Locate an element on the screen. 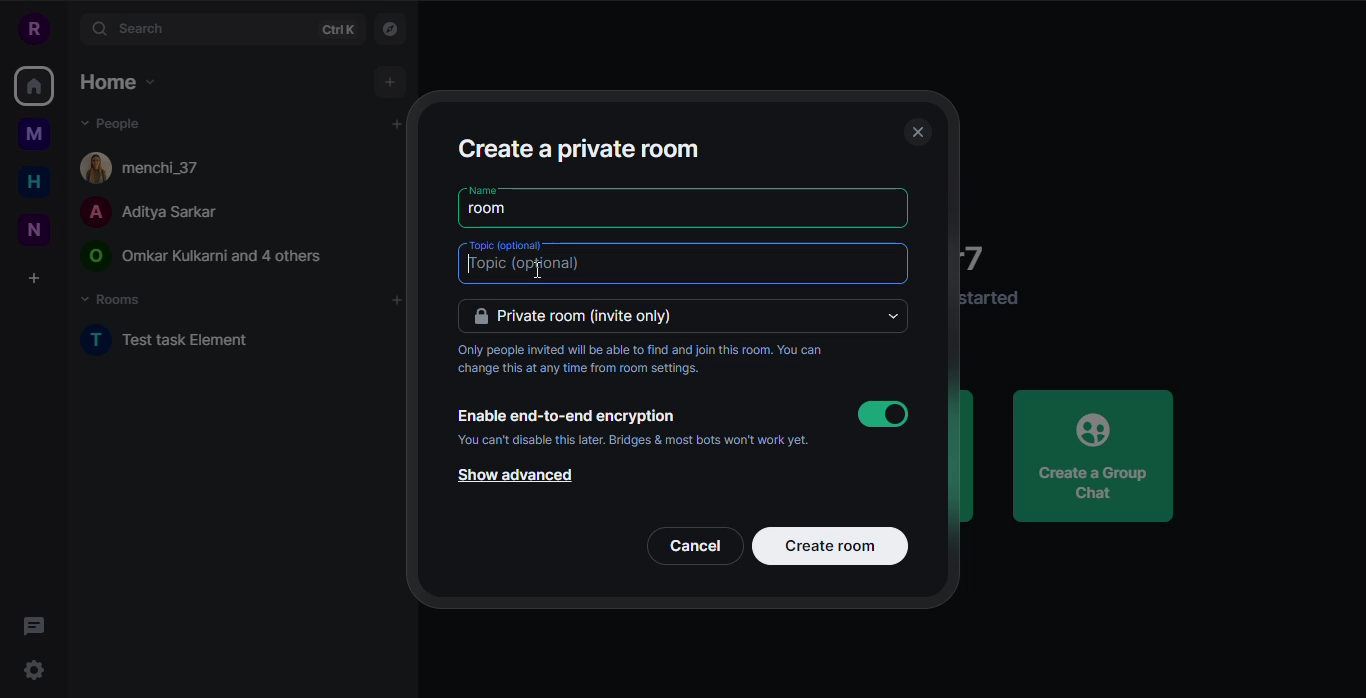  people is located at coordinates (204, 257).